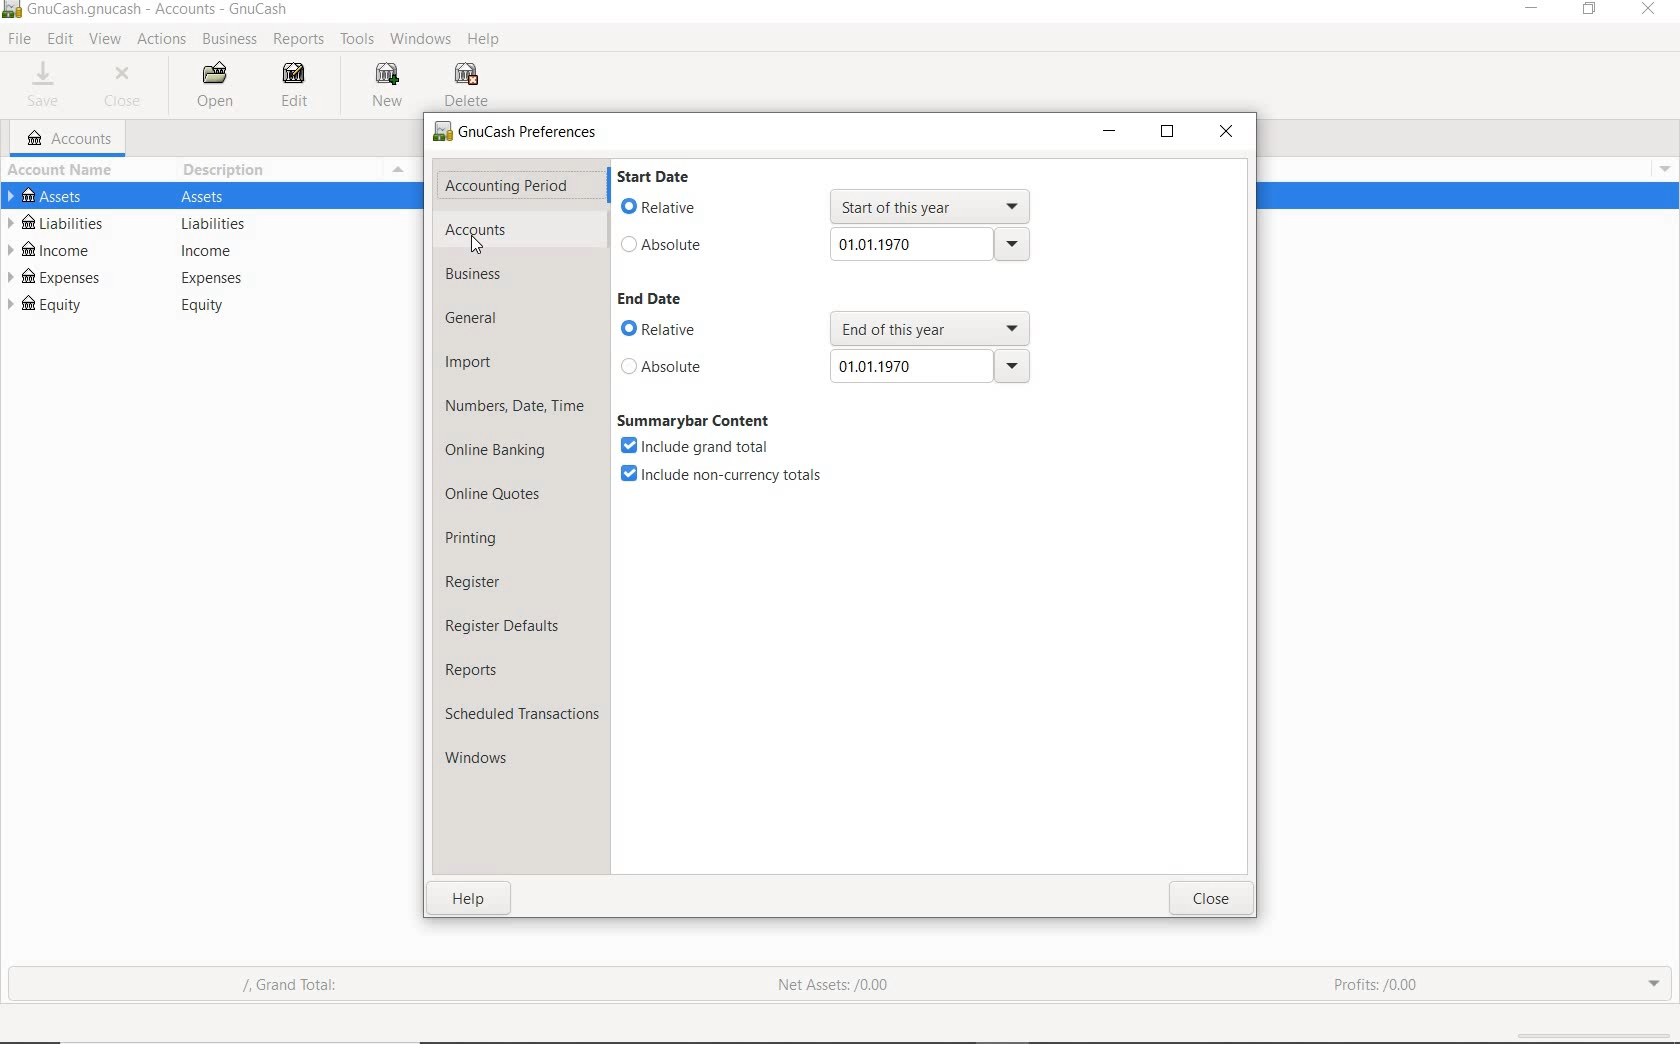  I want to click on expand, so click(1655, 984).